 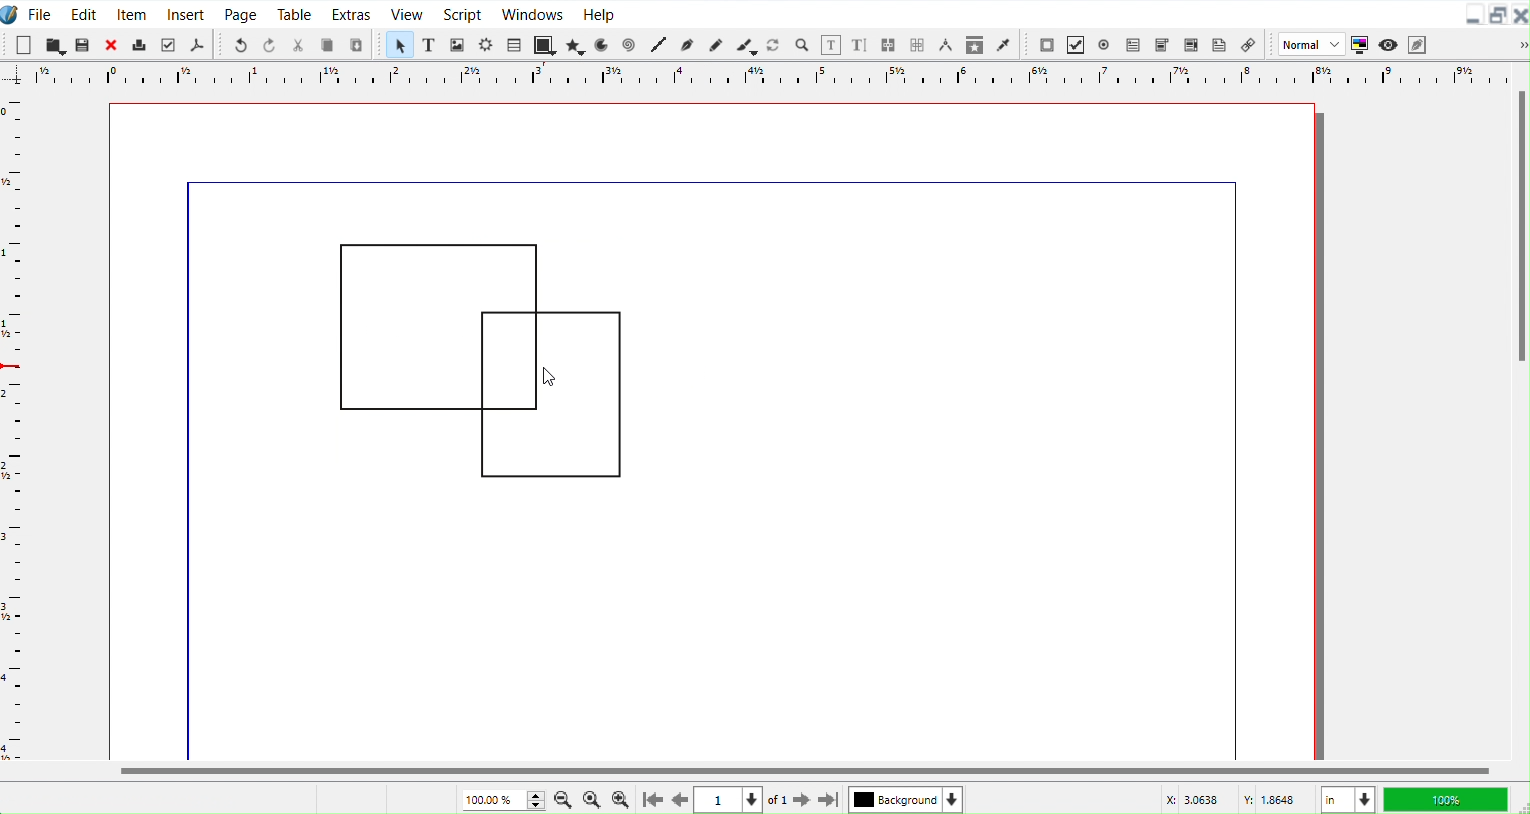 I want to click on Arc, so click(x=604, y=44).